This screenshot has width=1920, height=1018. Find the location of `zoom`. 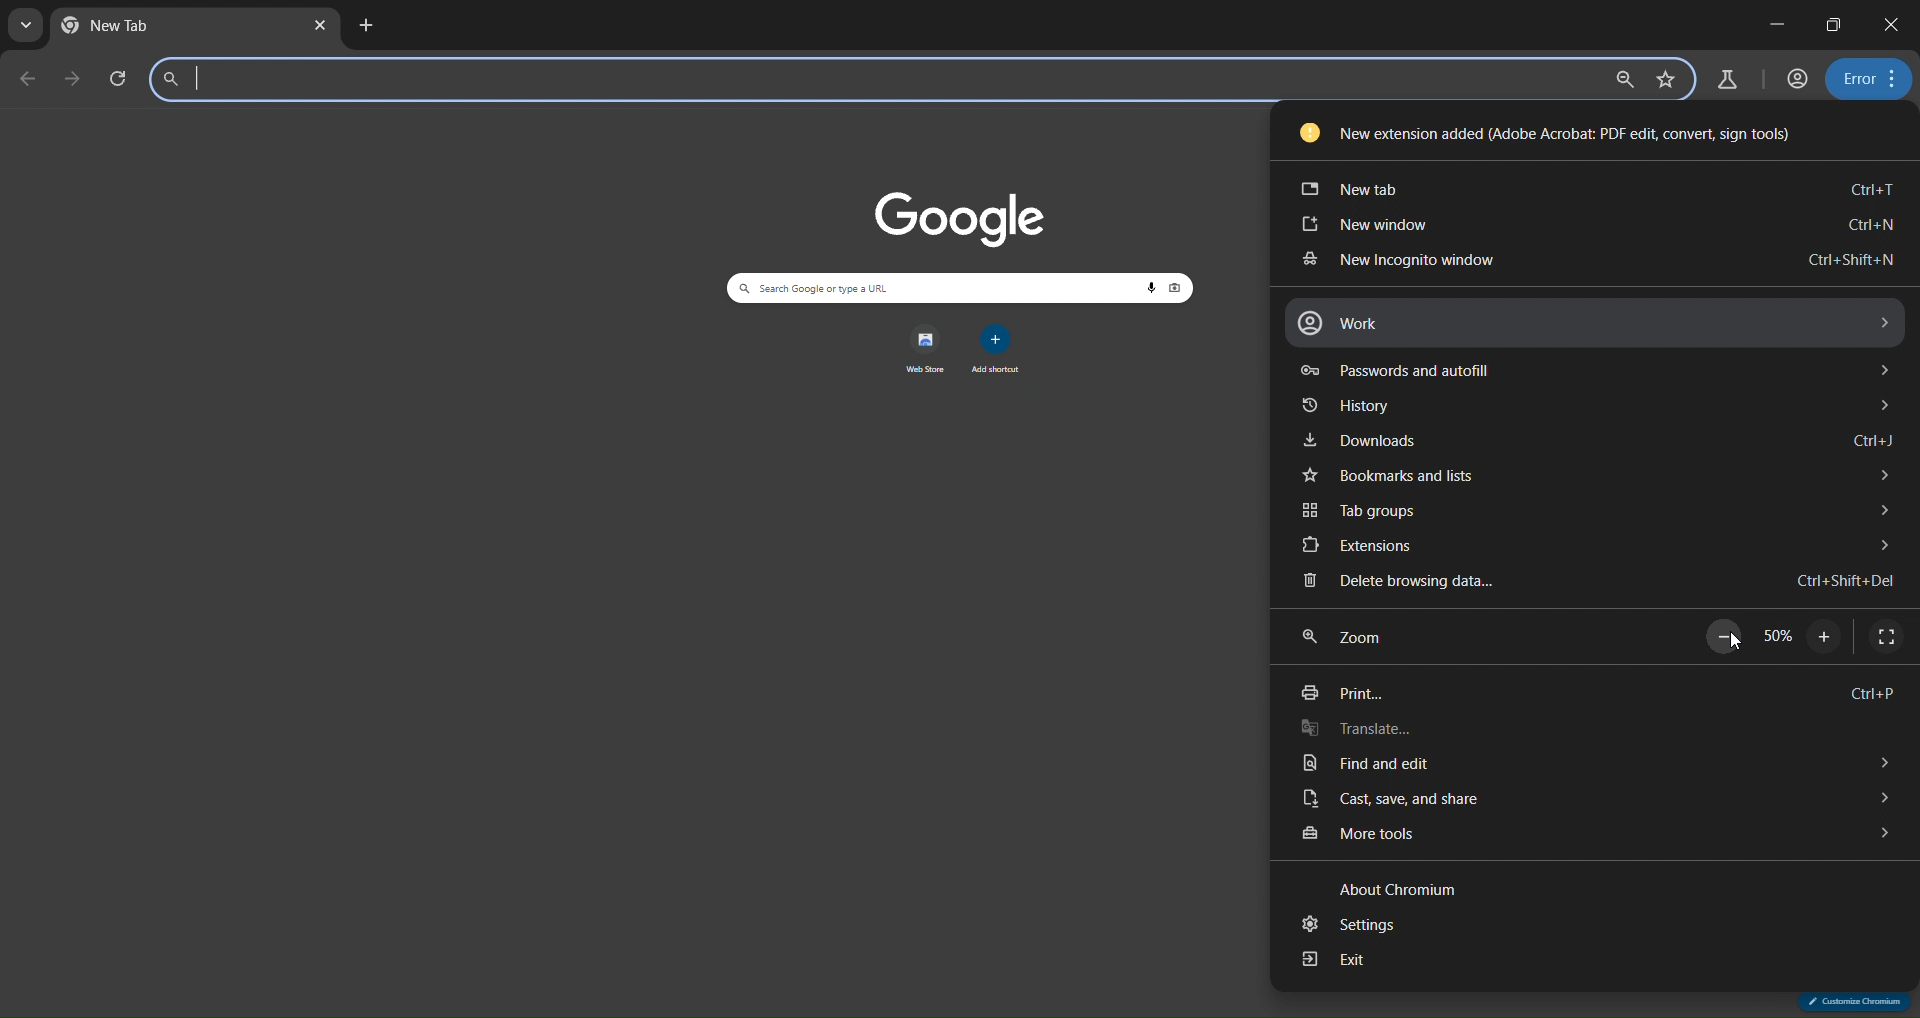

zoom is located at coordinates (1627, 81).